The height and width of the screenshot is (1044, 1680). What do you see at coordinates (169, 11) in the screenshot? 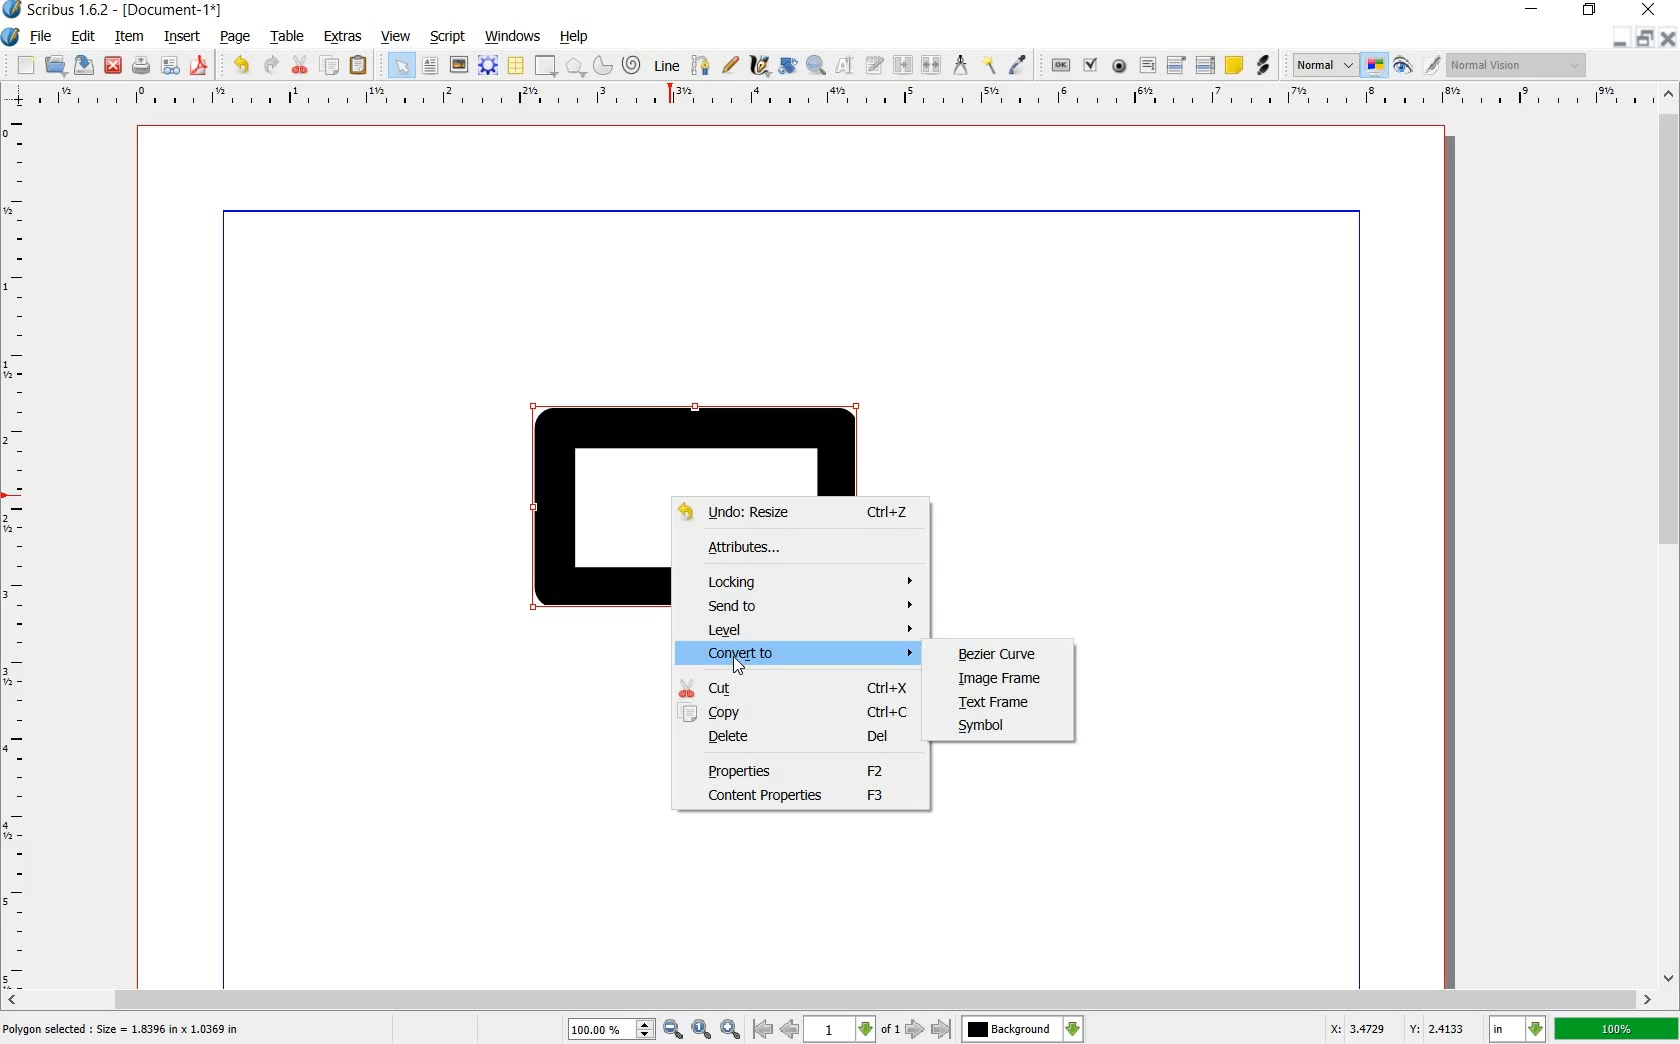
I see `-[Document-1*]` at bounding box center [169, 11].